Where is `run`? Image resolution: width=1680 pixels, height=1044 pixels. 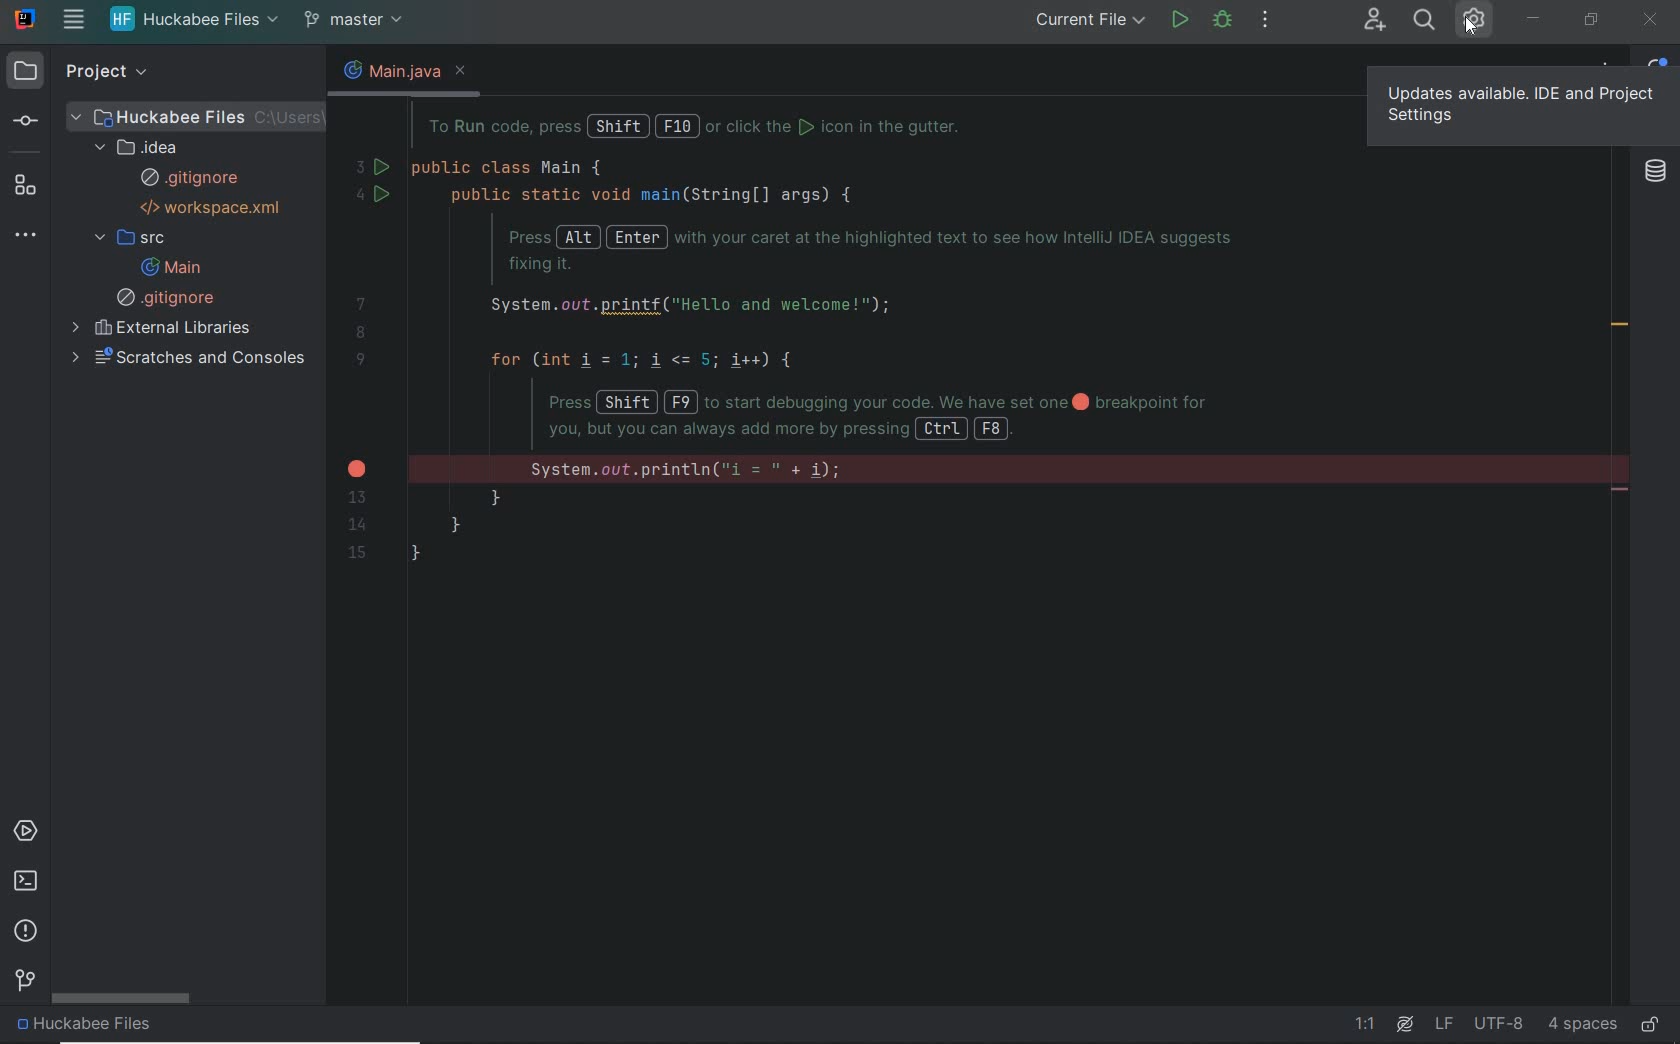
run is located at coordinates (1179, 22).